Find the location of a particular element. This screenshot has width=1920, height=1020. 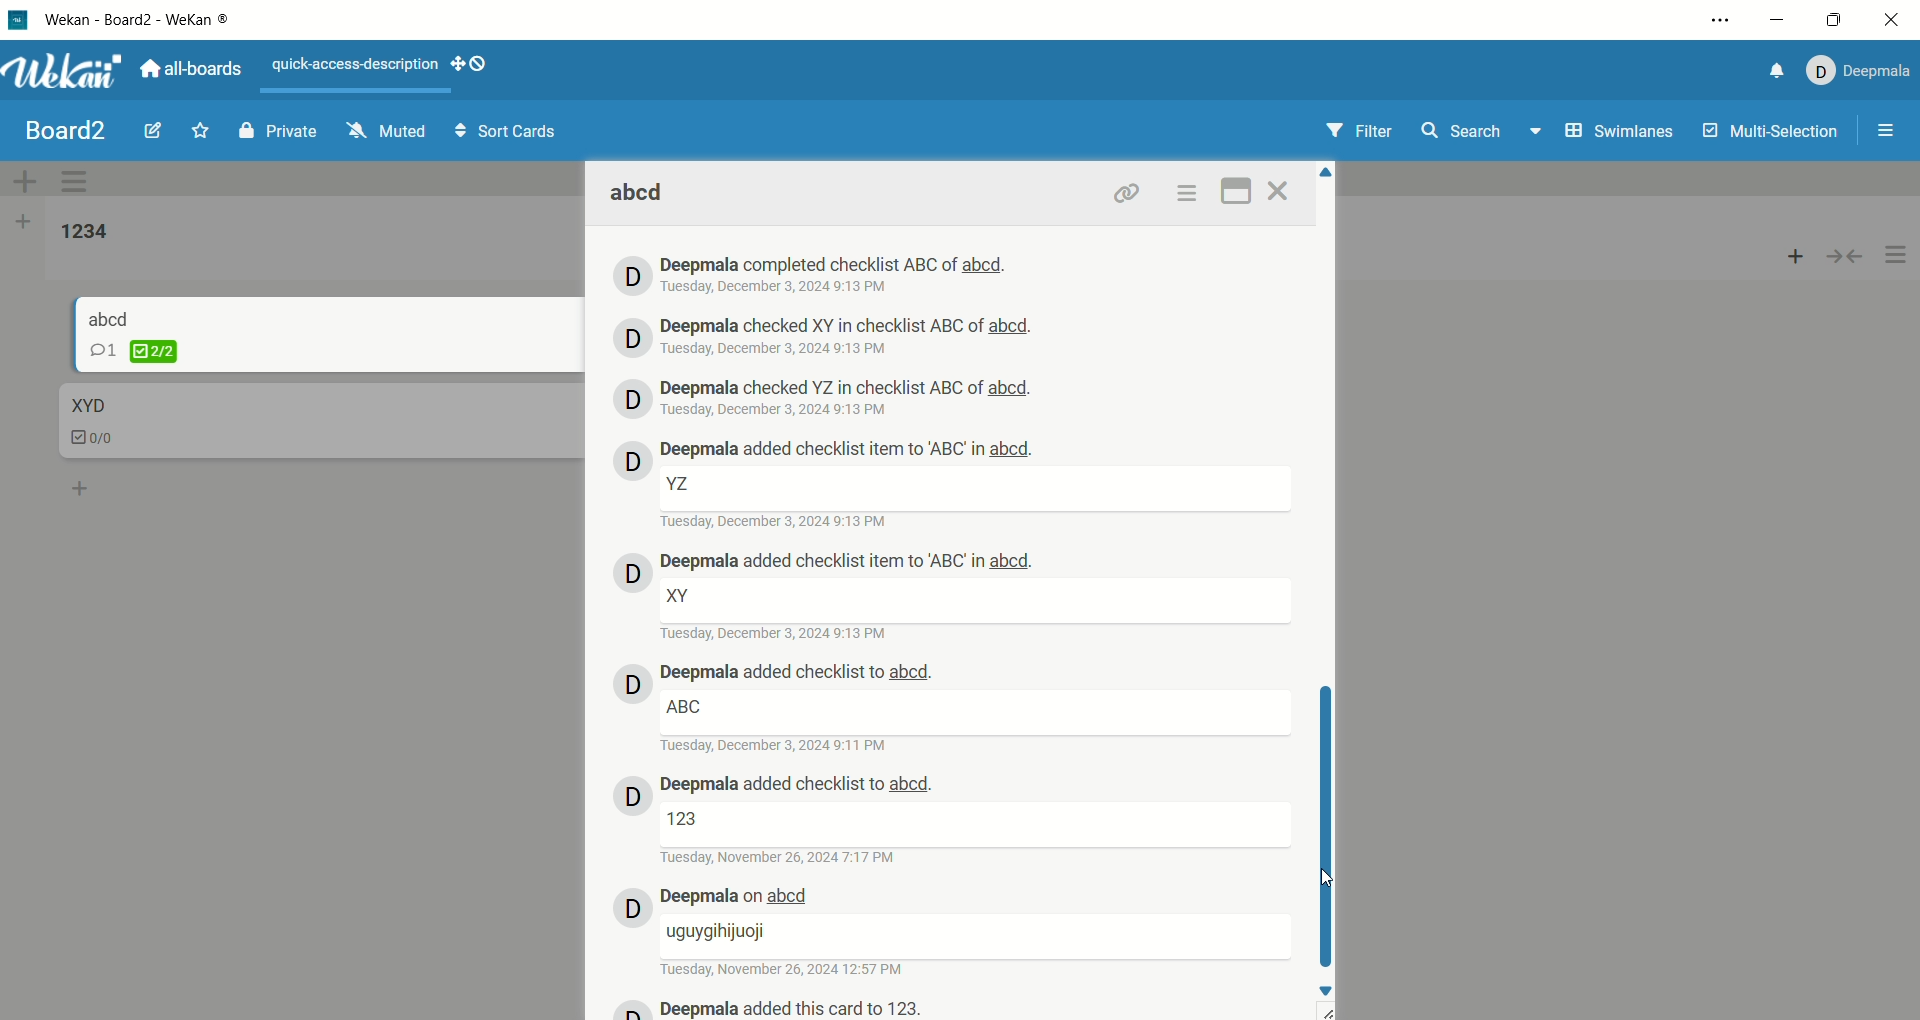

avatar is located at coordinates (629, 336).